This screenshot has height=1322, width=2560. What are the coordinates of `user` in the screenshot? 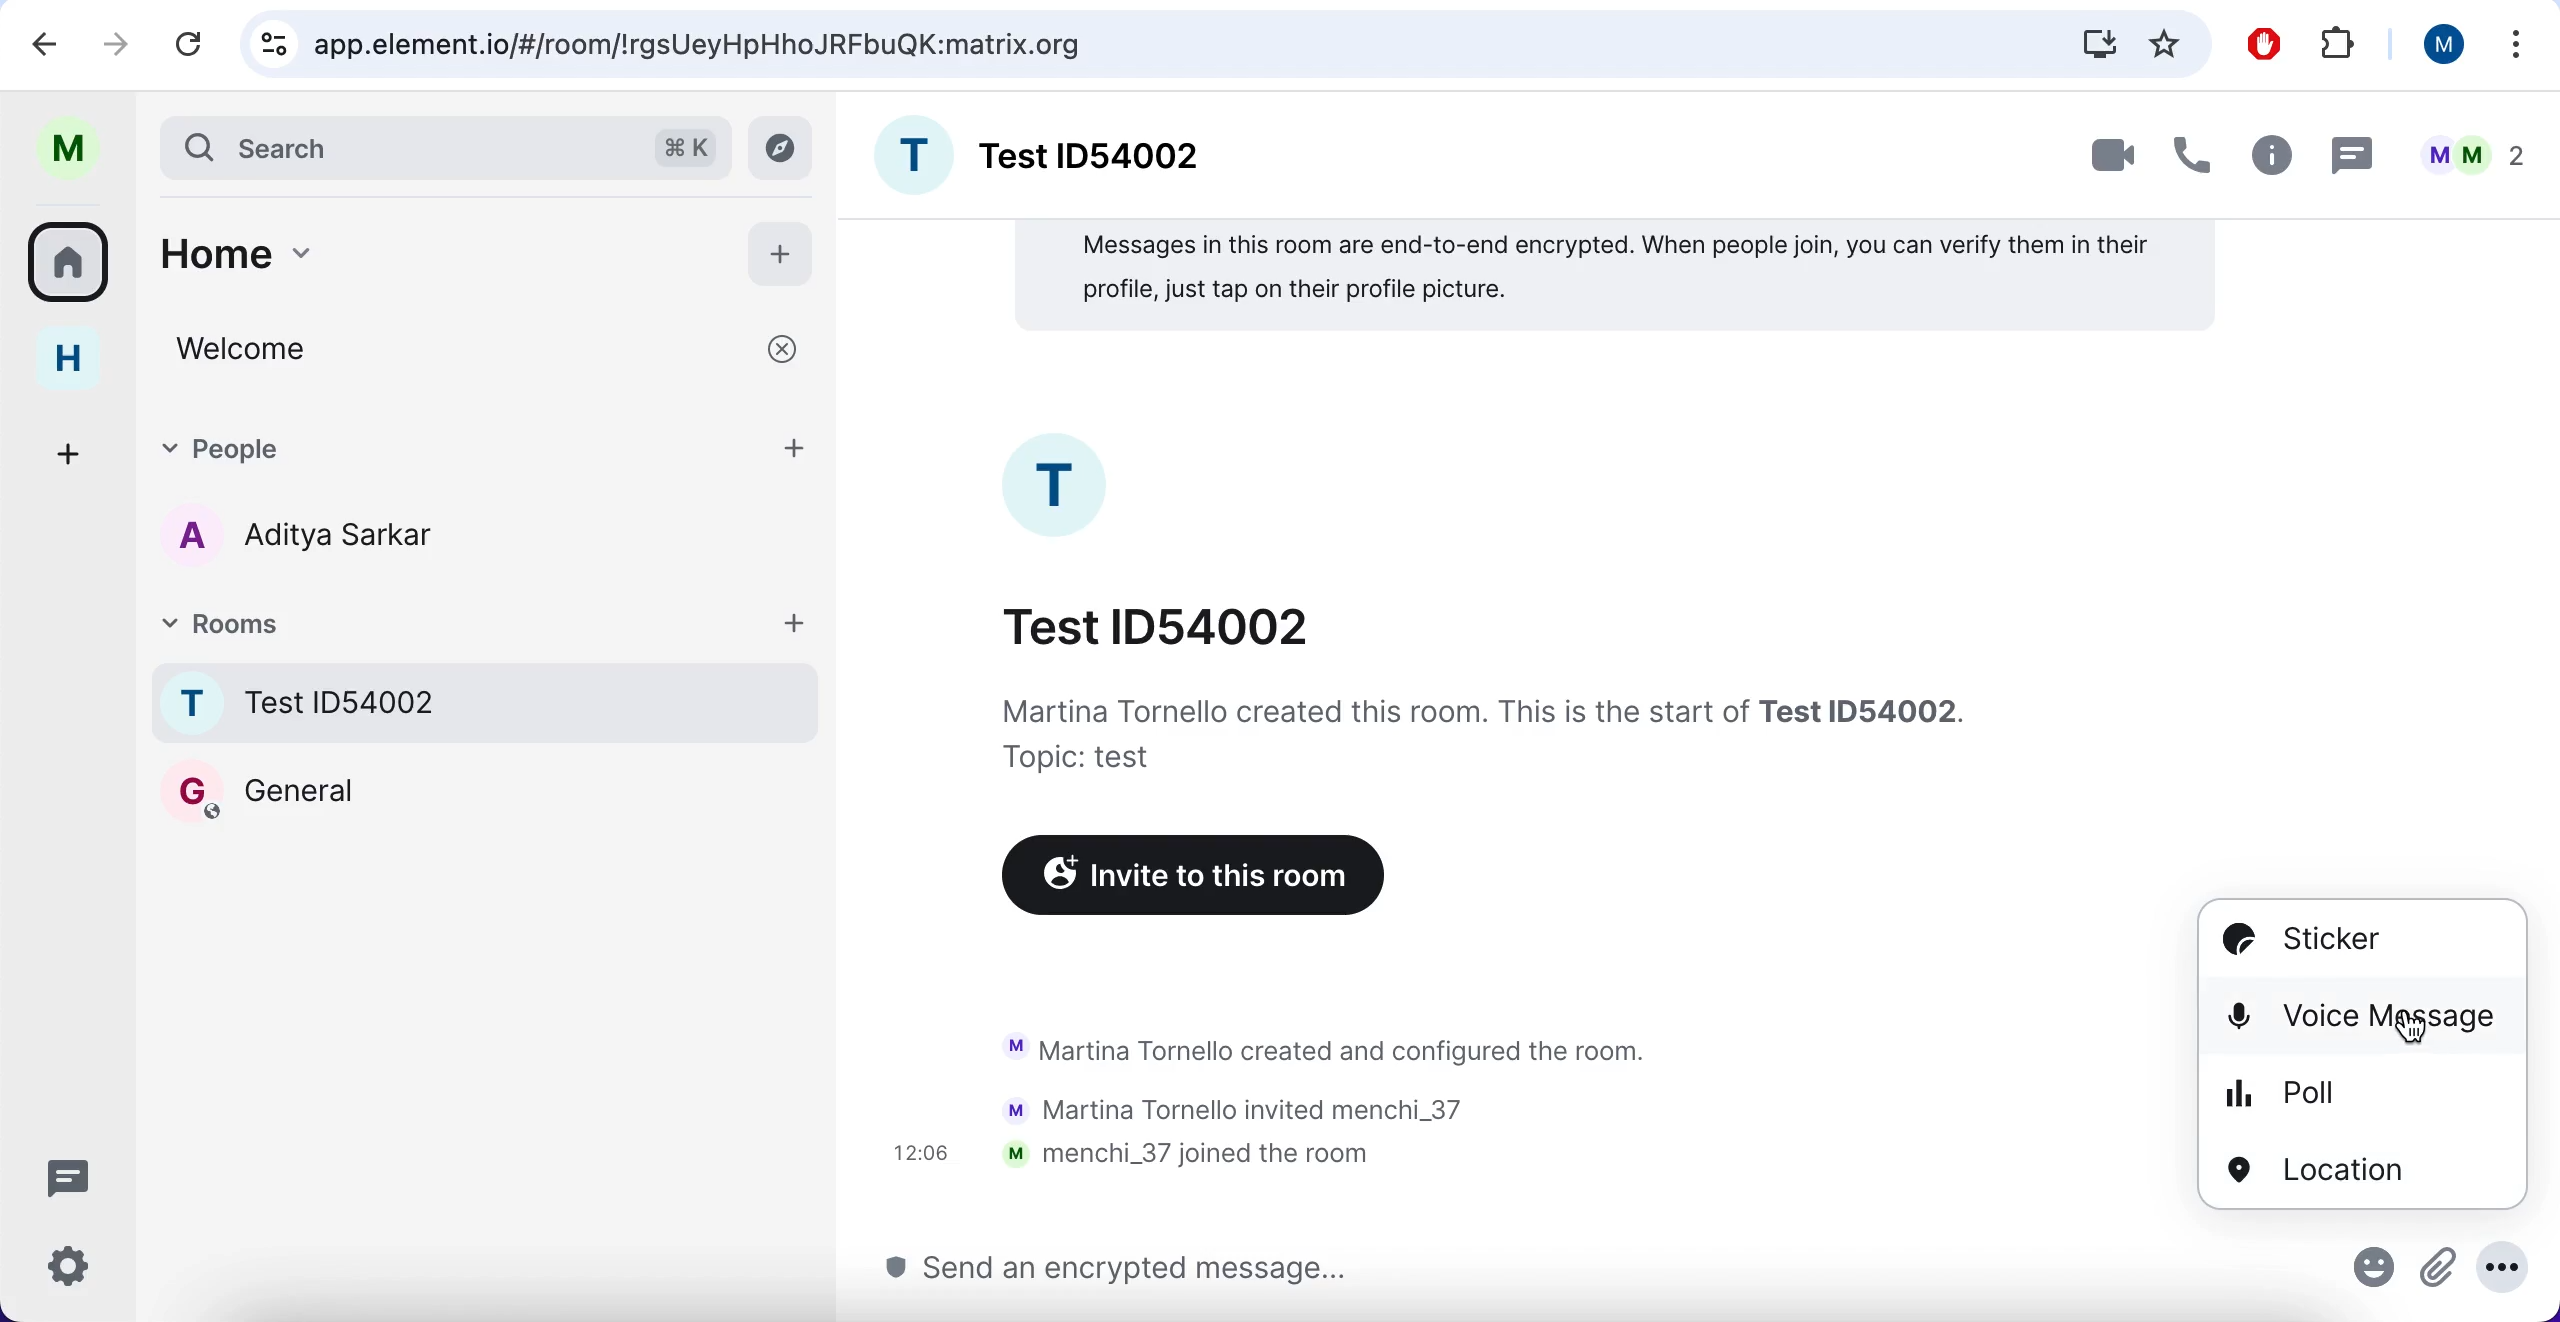 It's located at (2440, 45).